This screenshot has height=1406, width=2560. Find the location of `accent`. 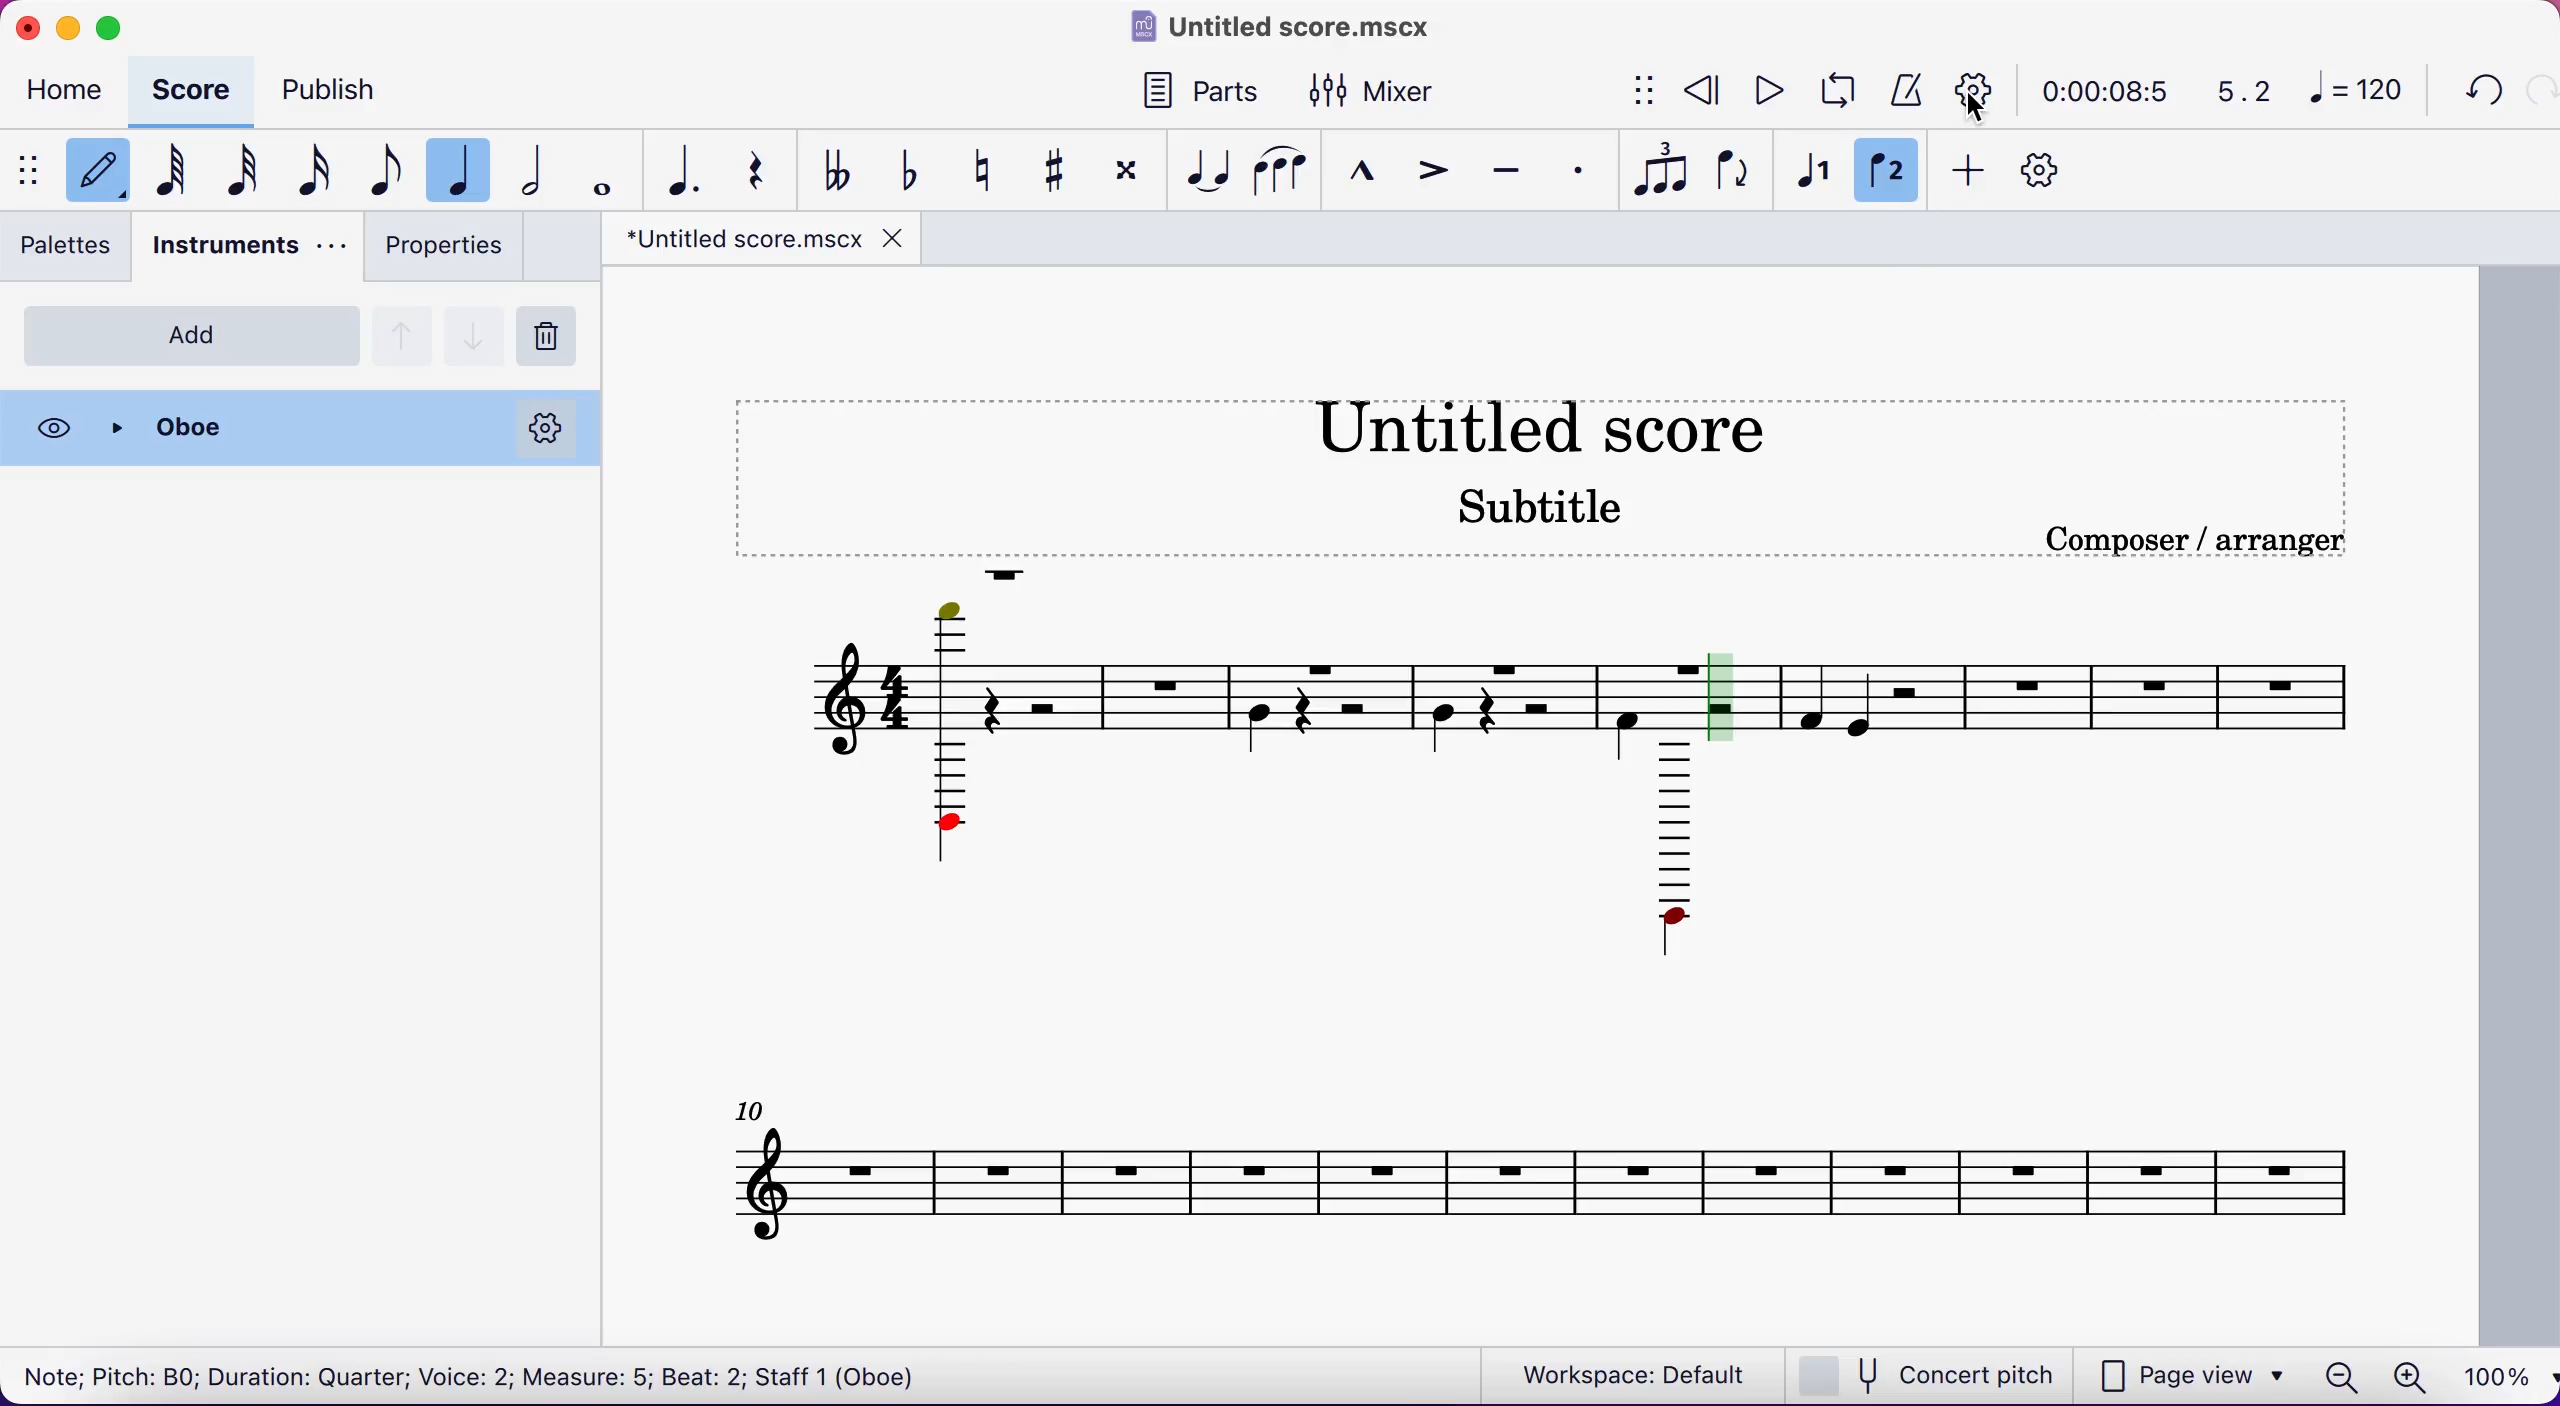

accent is located at coordinates (1438, 175).